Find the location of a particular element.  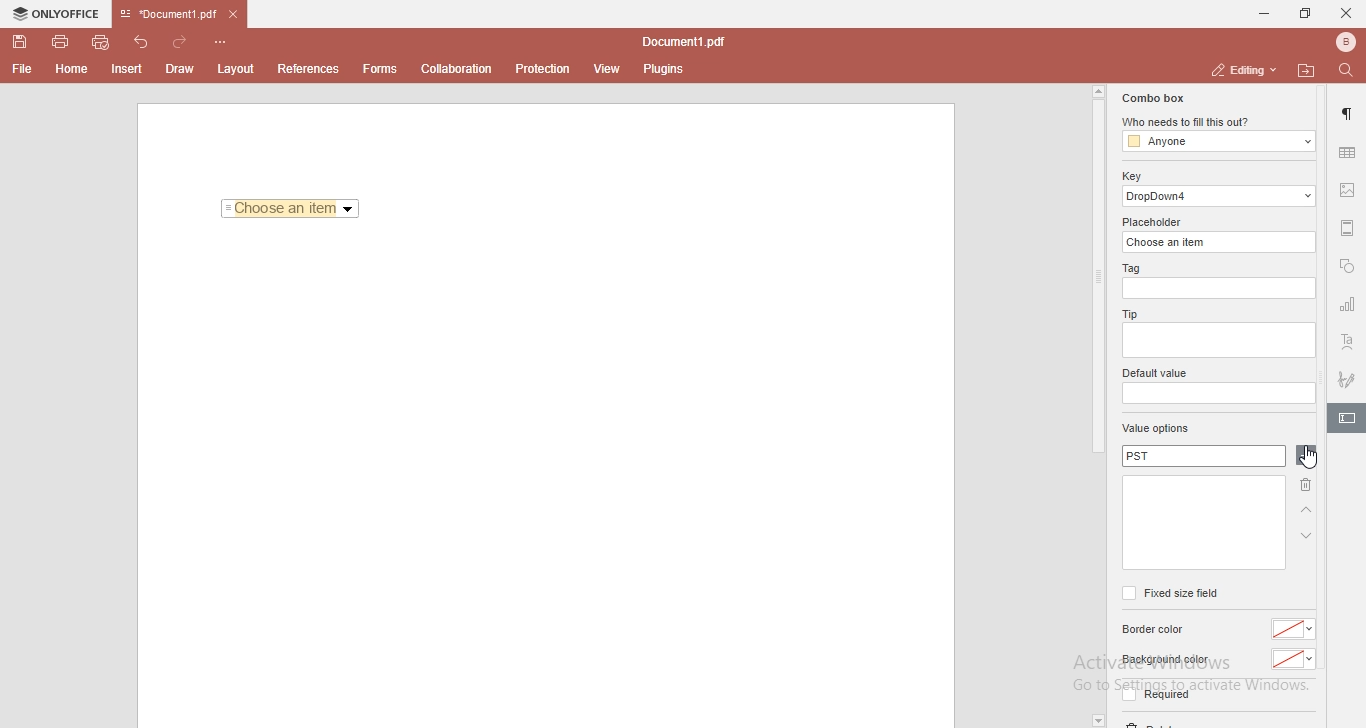

restore is located at coordinates (1304, 14).